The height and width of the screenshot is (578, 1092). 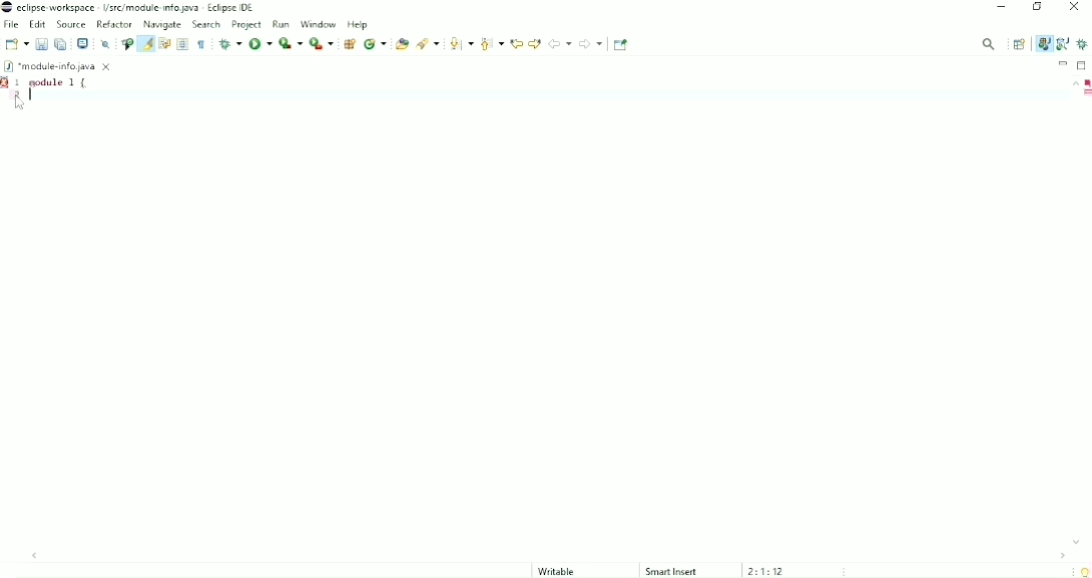 What do you see at coordinates (1086, 94) in the screenshot?
I see `Markers` at bounding box center [1086, 94].